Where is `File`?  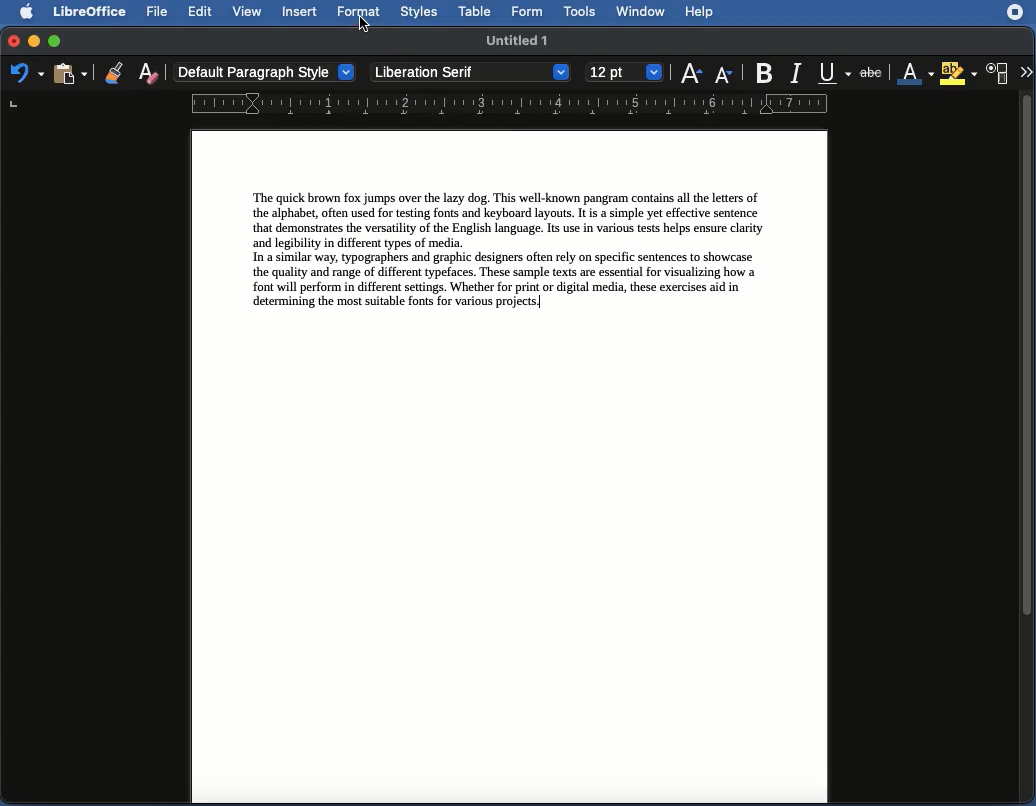
File is located at coordinates (155, 12).